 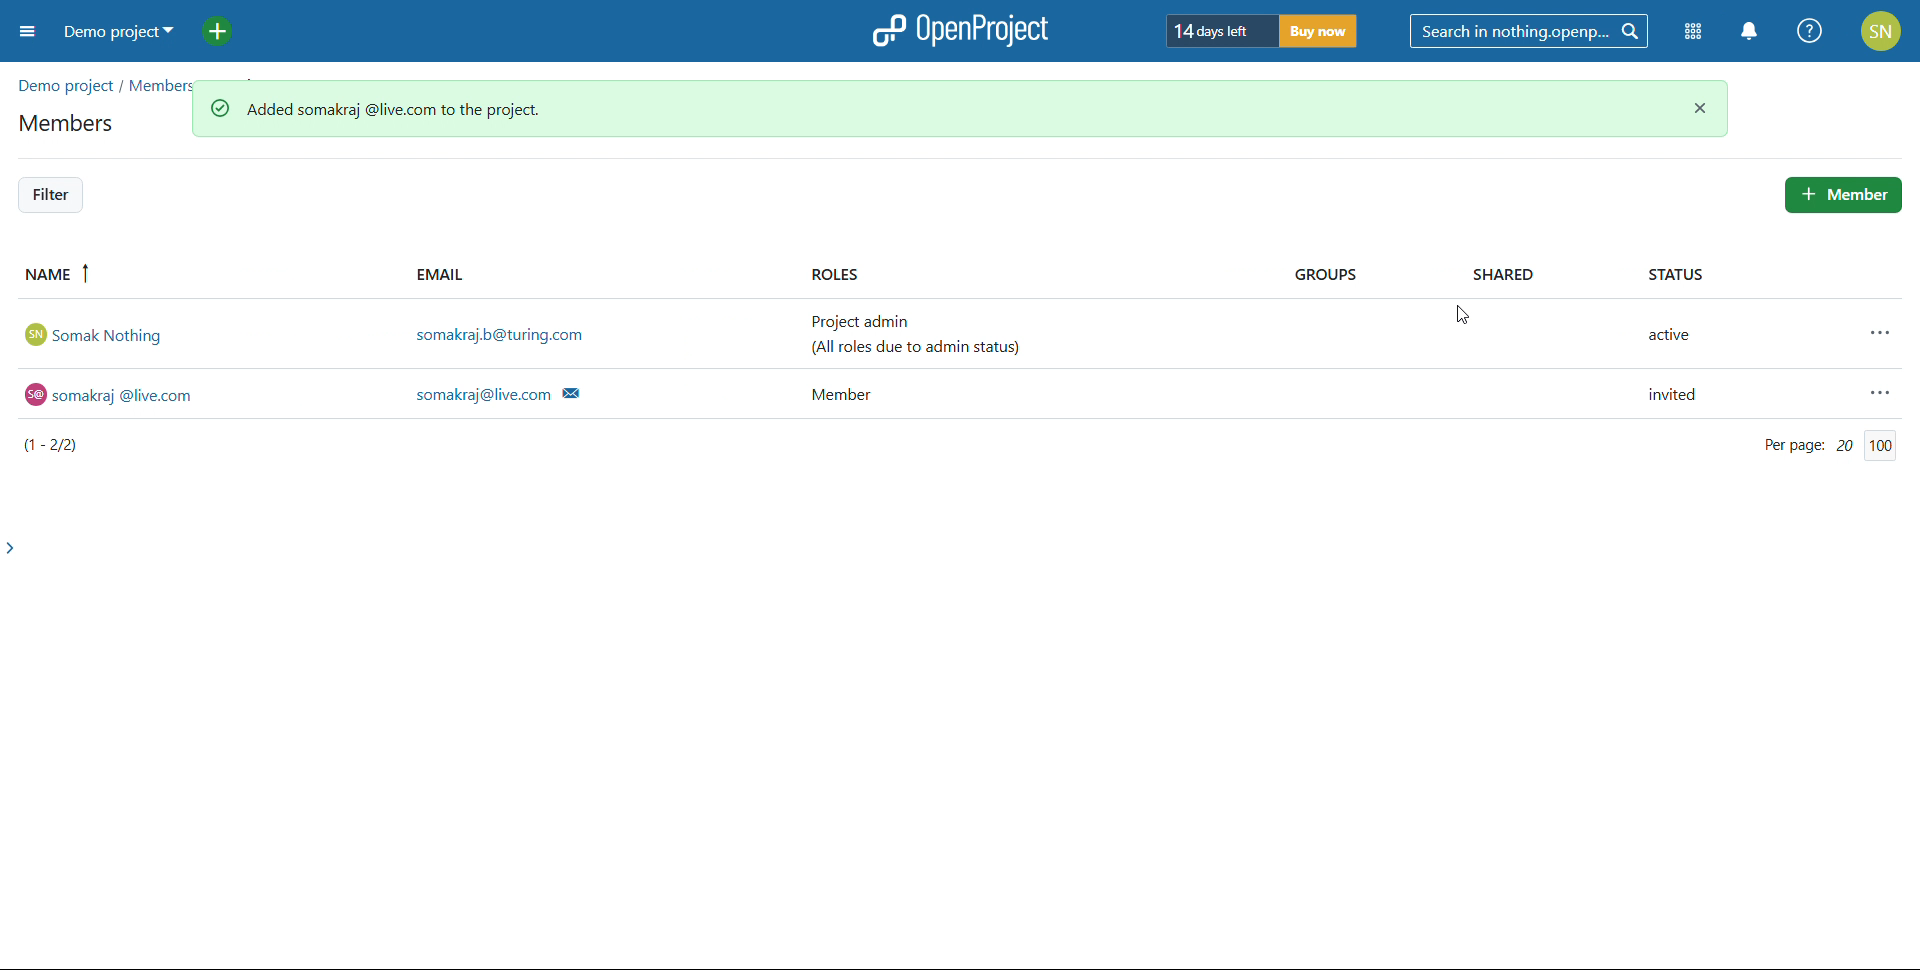 What do you see at coordinates (1315, 277) in the screenshot?
I see `GROUPS` at bounding box center [1315, 277].